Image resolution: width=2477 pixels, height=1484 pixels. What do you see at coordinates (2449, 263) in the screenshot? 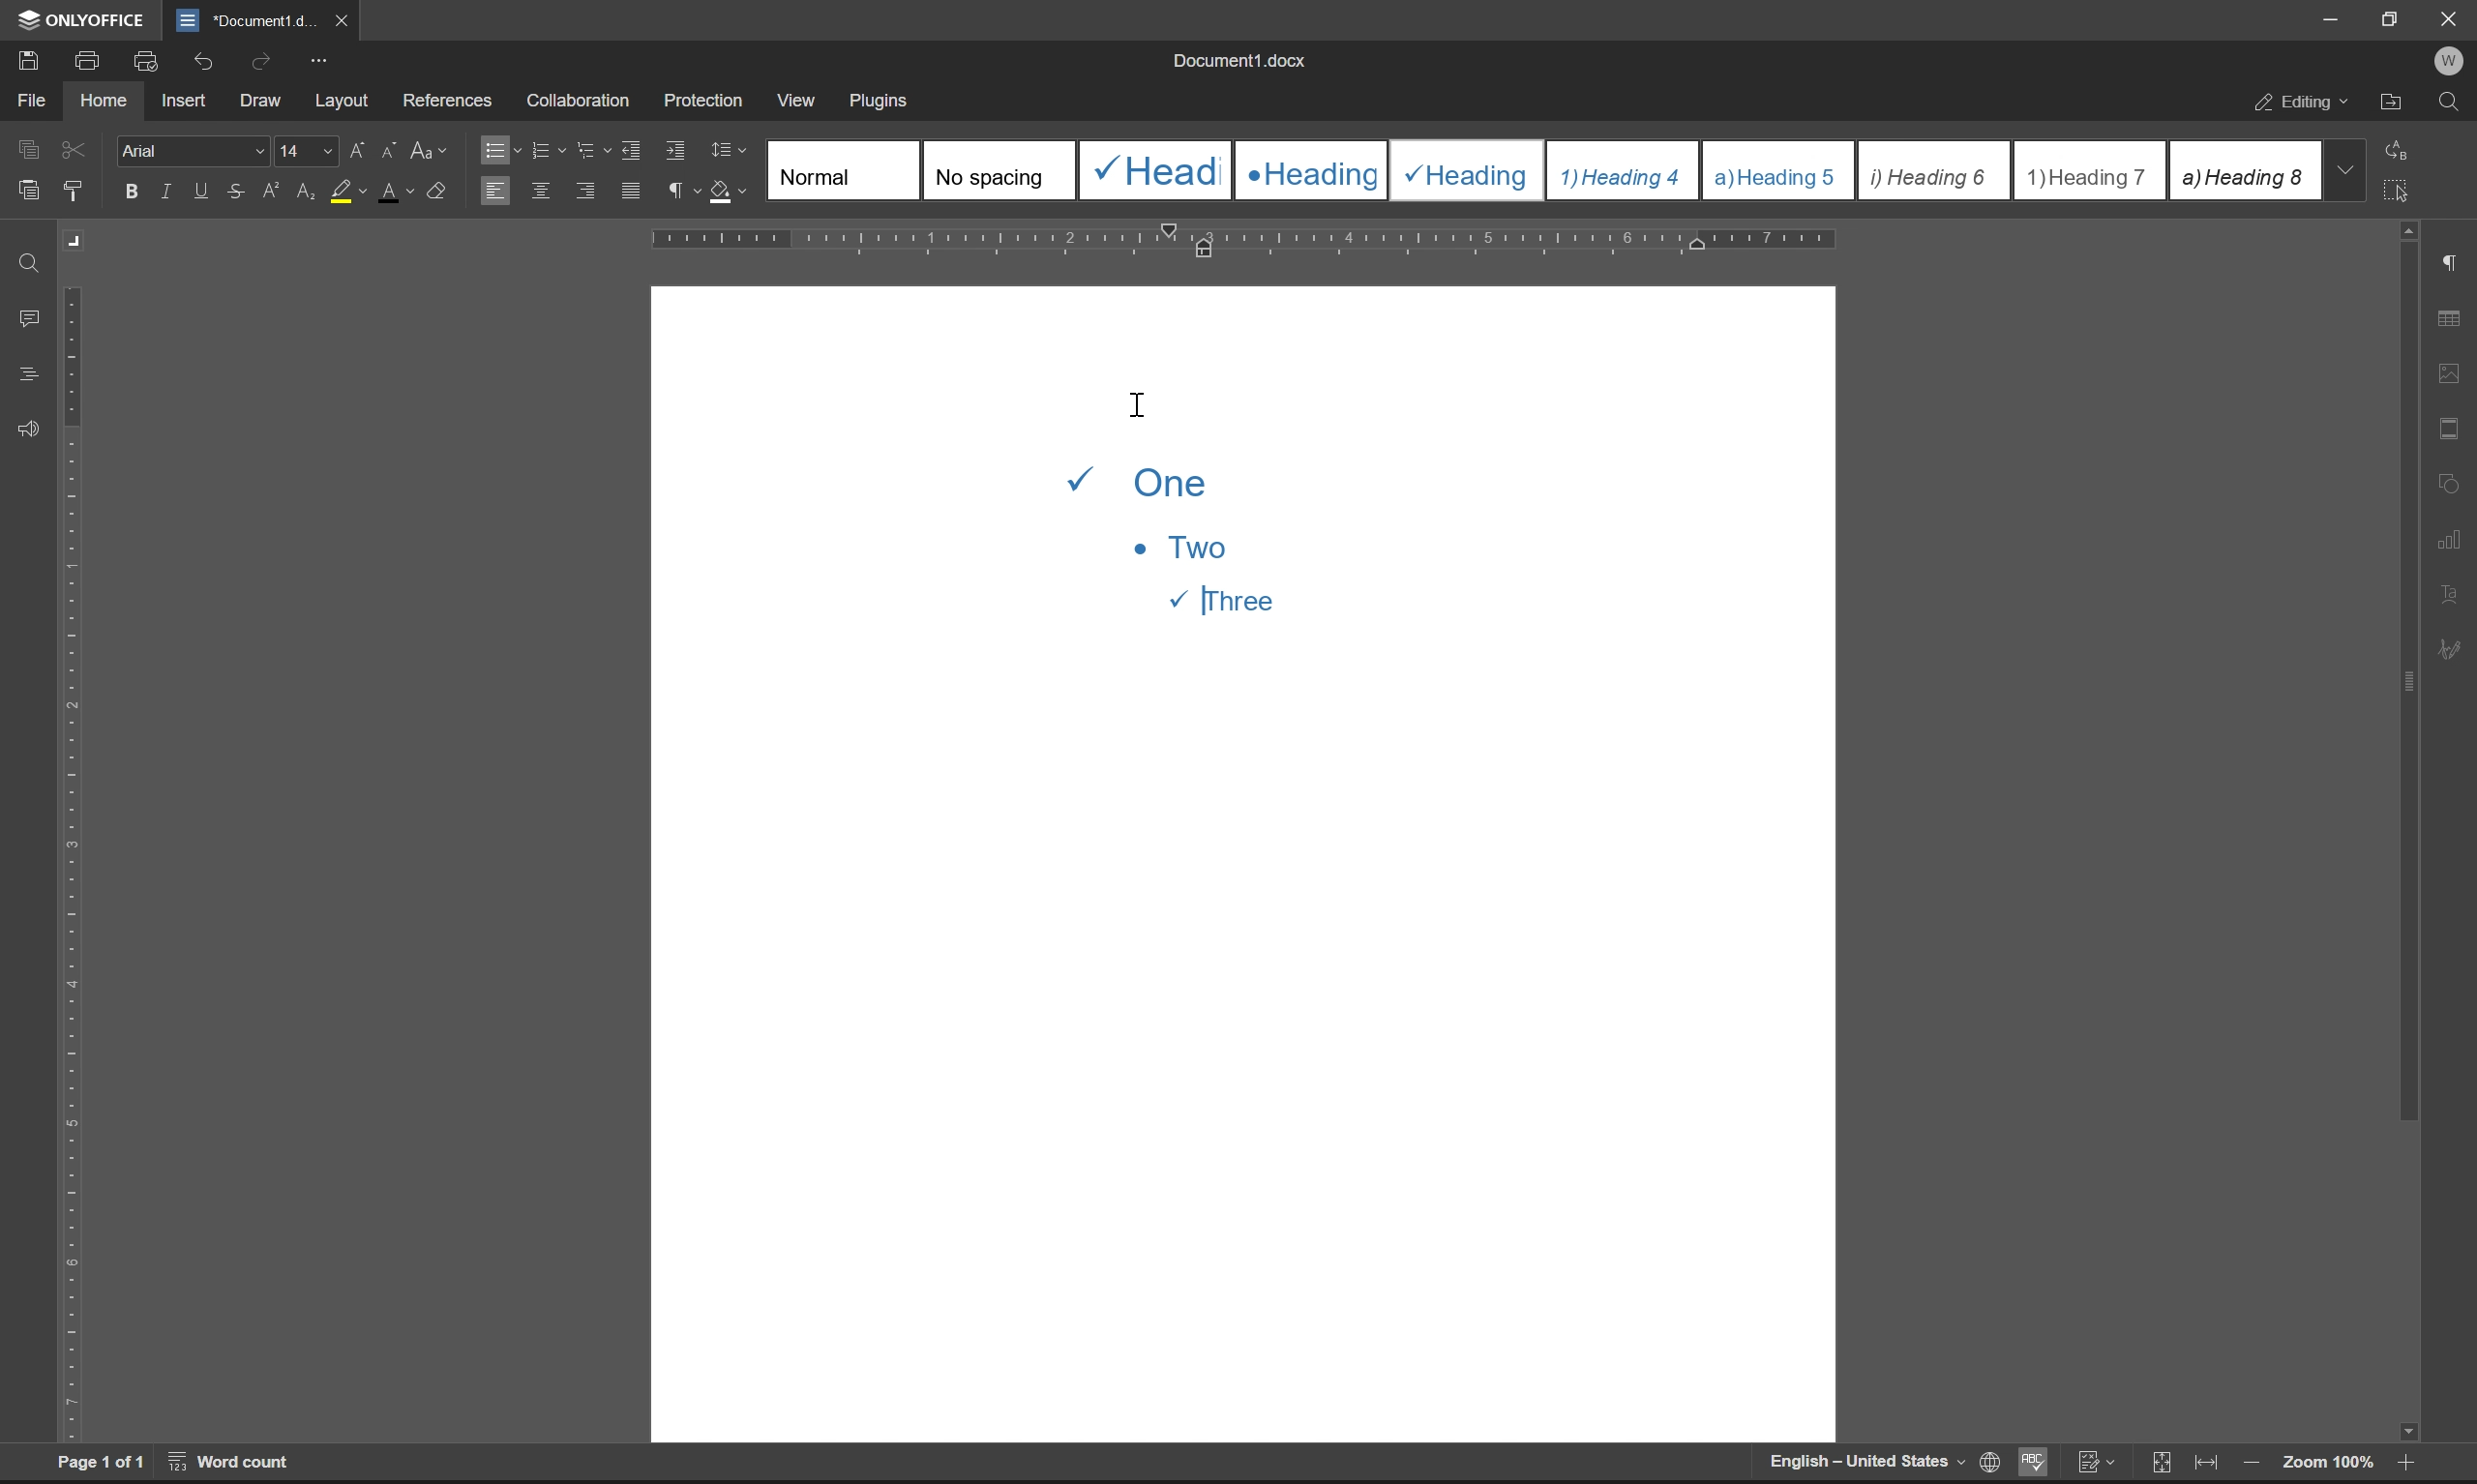
I see `paragraph settings` at bounding box center [2449, 263].